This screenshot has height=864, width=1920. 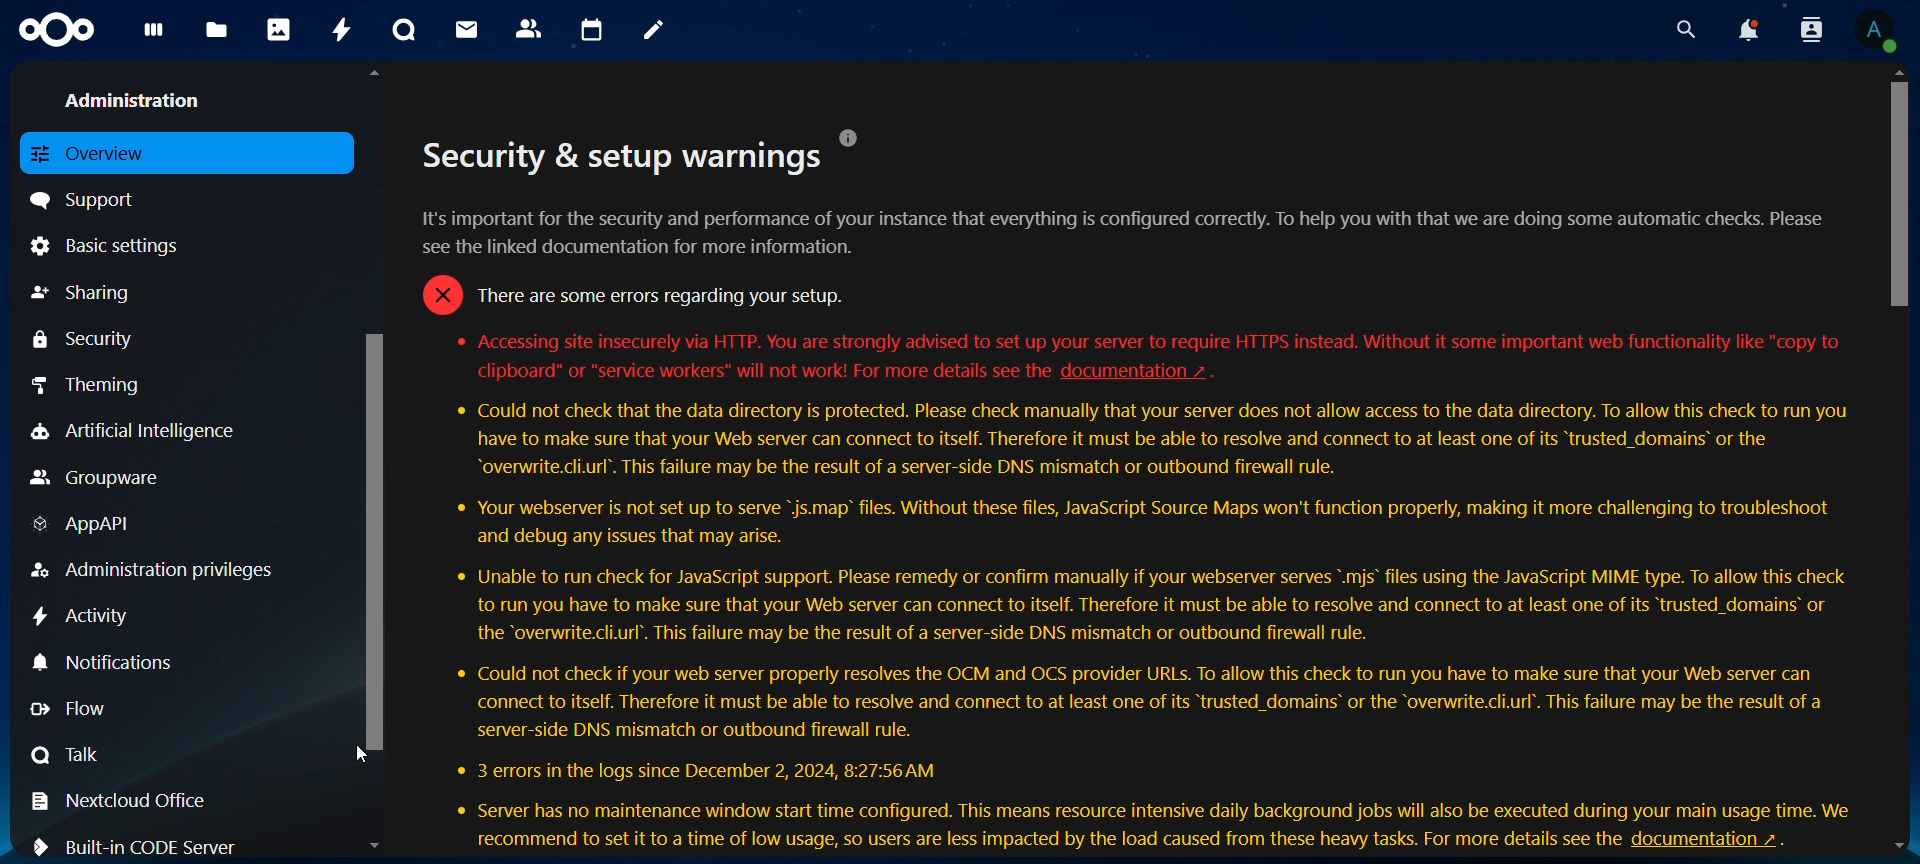 I want to click on basic settings, so click(x=112, y=245).